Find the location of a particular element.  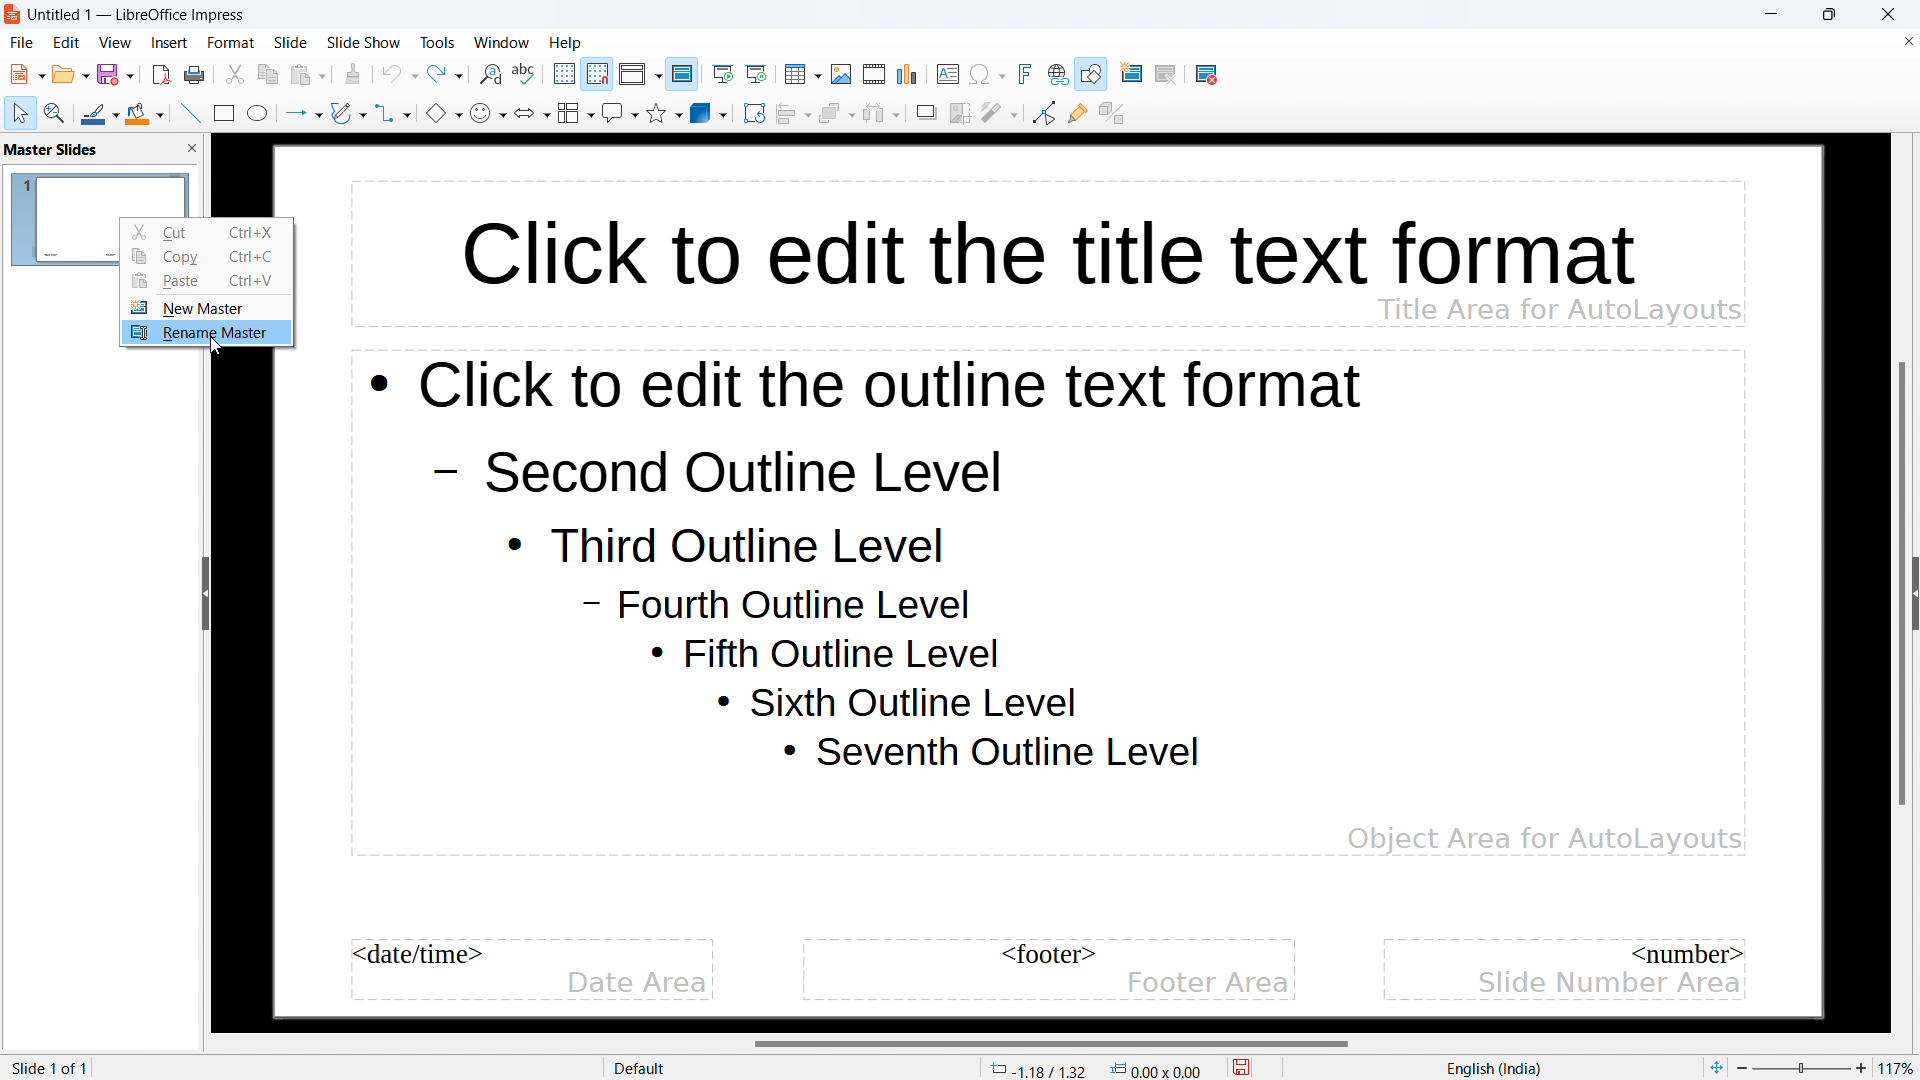

toggle extrusion is located at coordinates (1112, 114).